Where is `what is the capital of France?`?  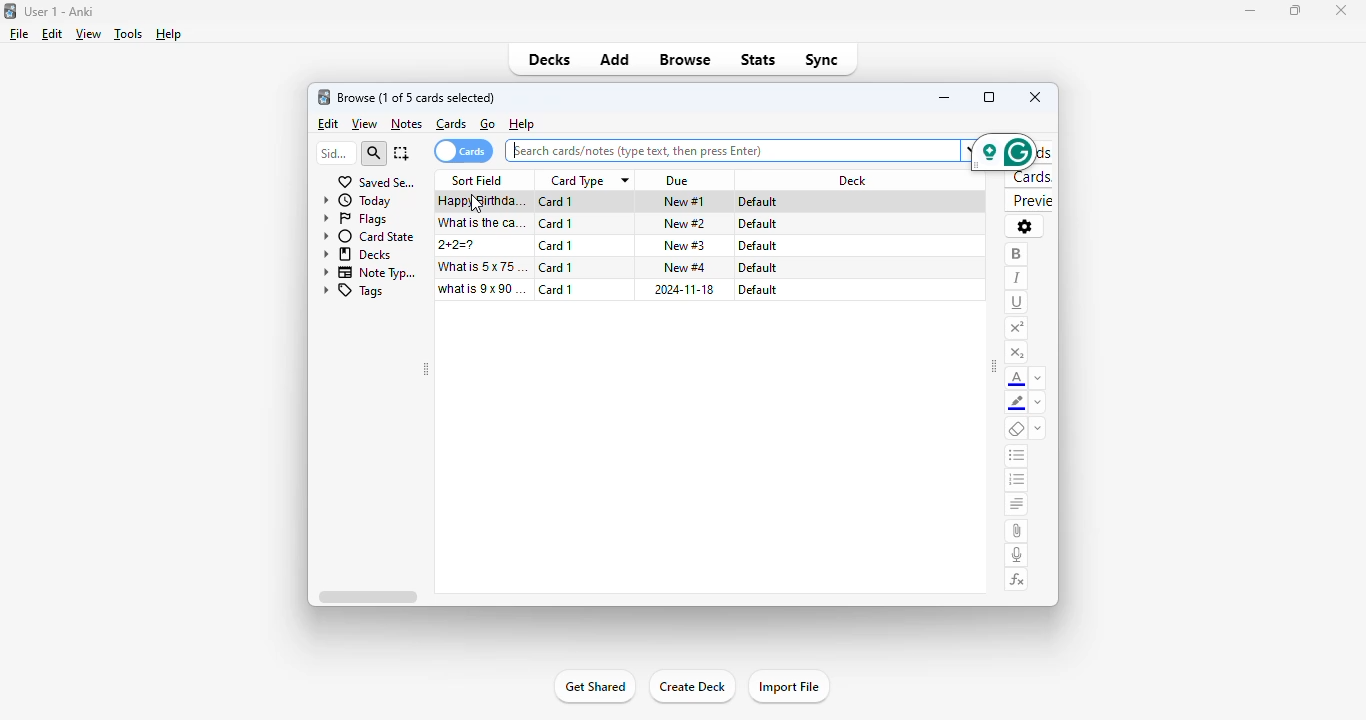
what is the capital of France? is located at coordinates (481, 223).